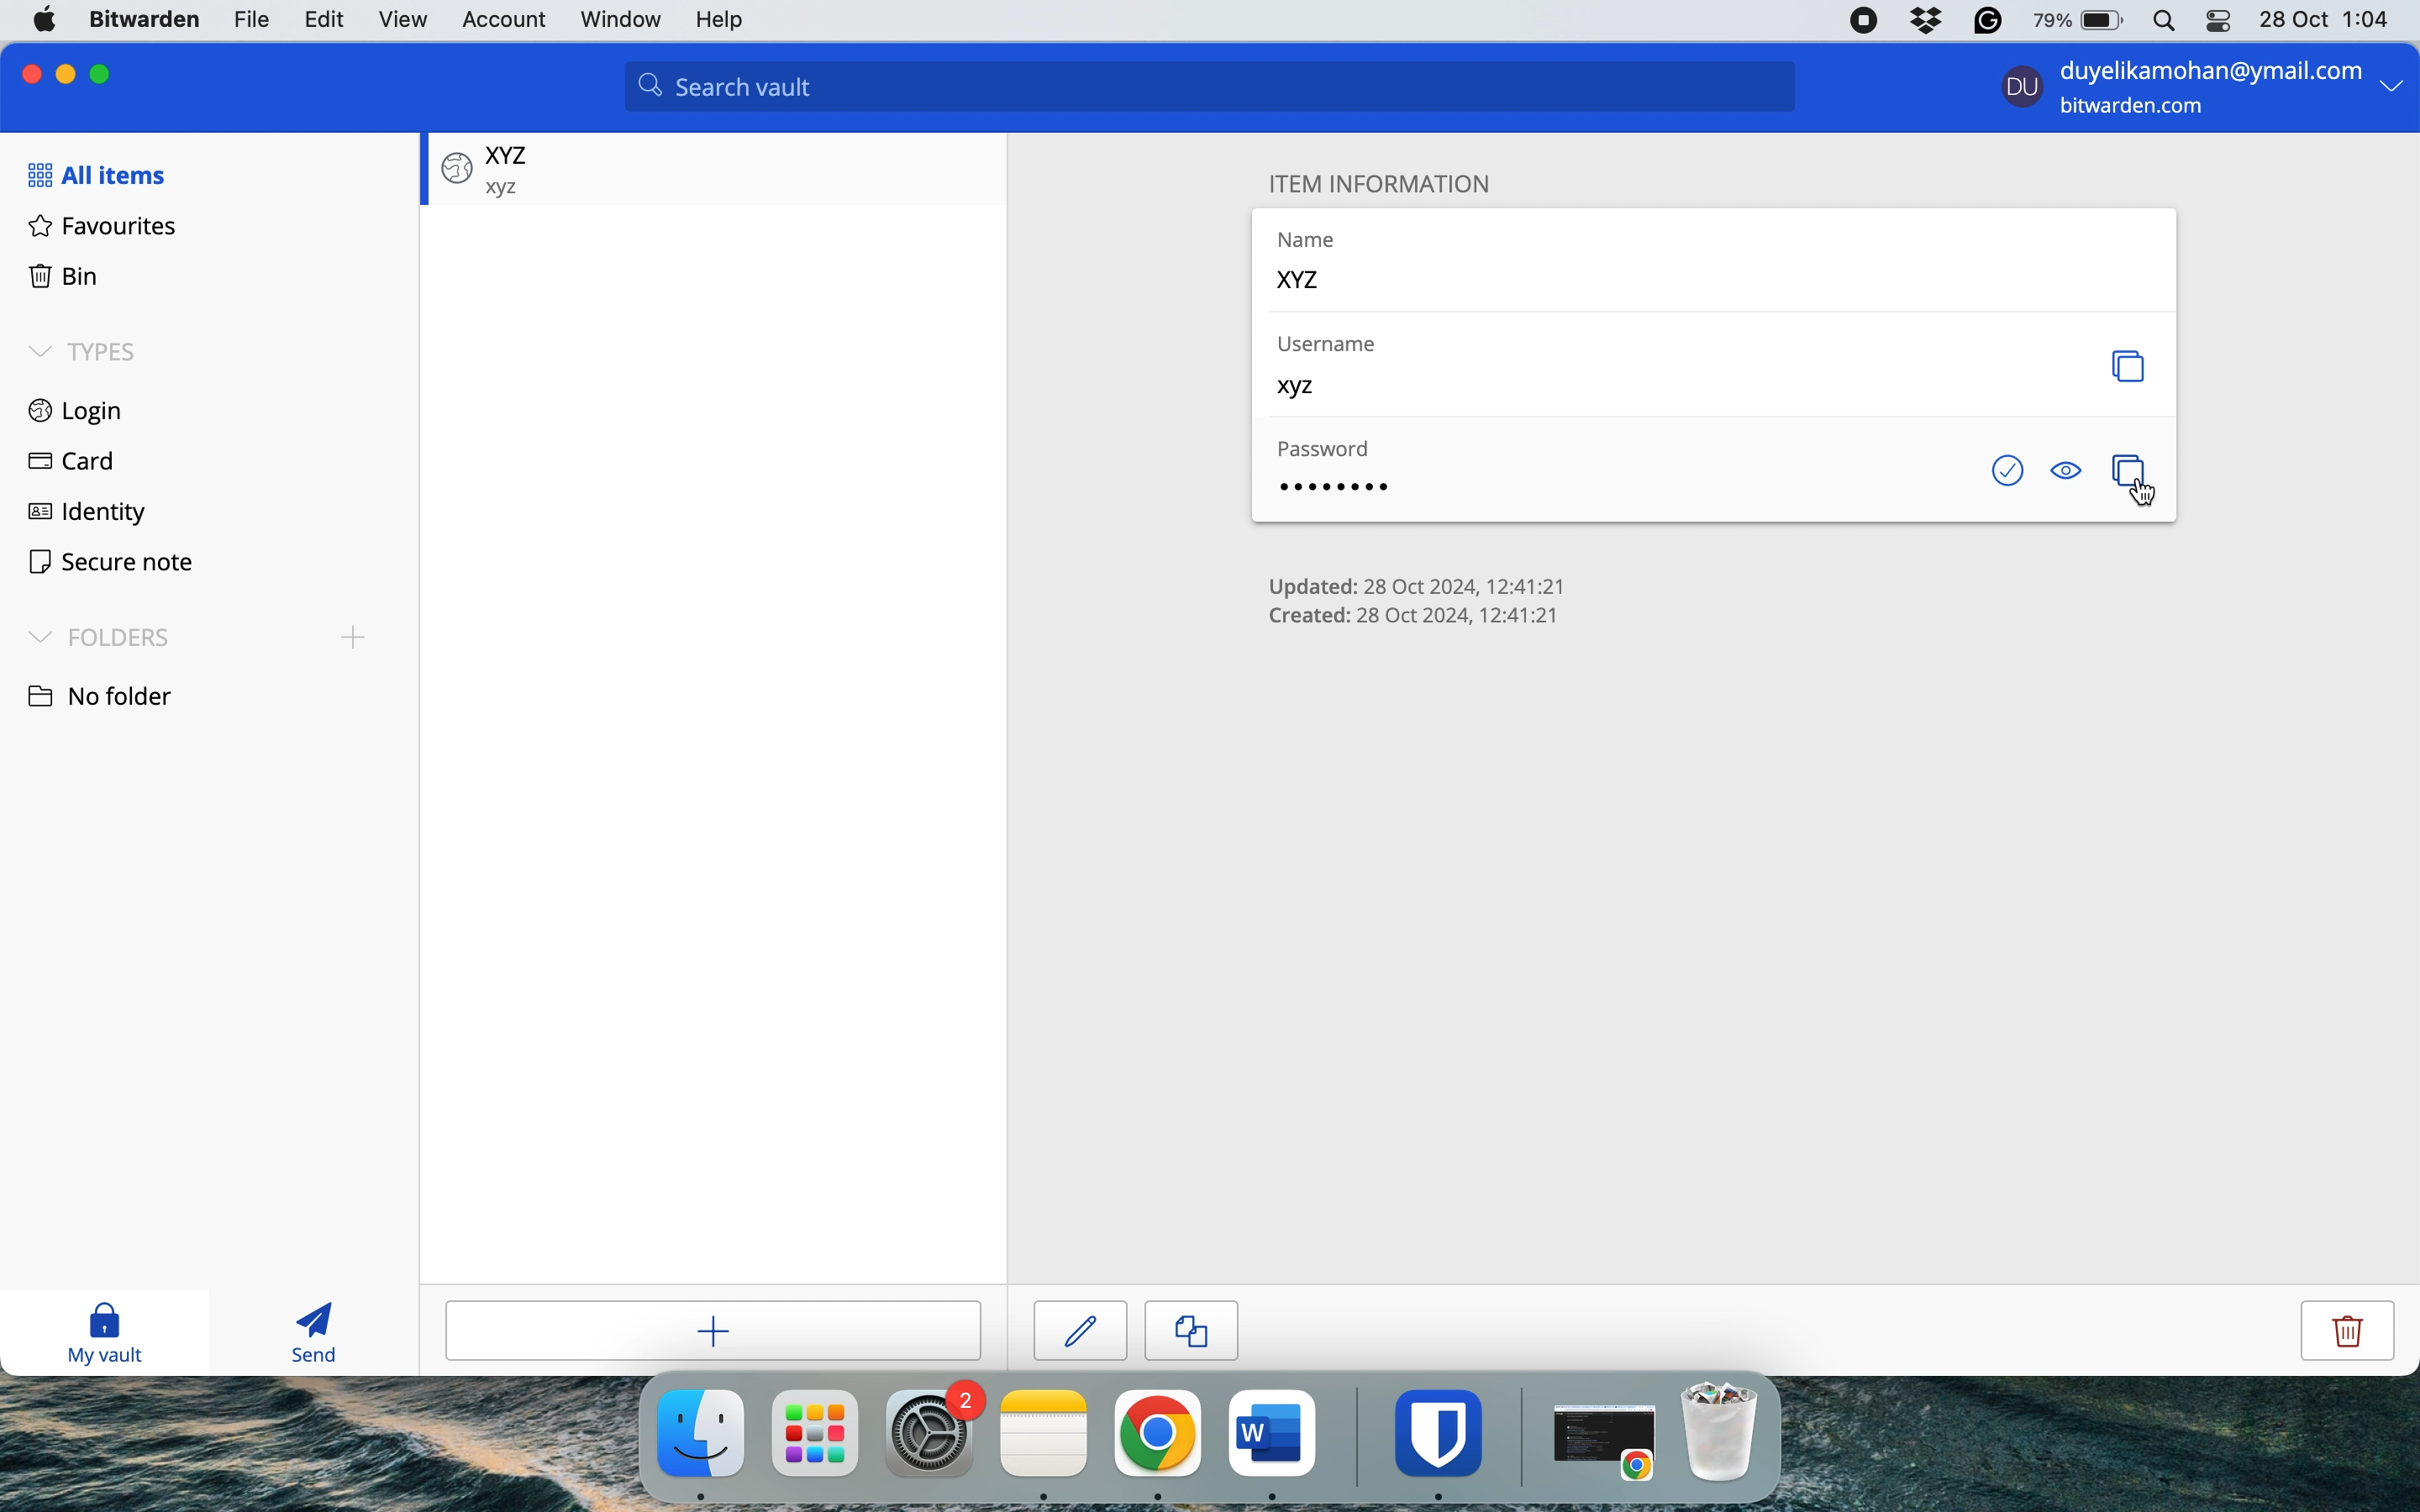  I want to click on delete, so click(2324, 1333).